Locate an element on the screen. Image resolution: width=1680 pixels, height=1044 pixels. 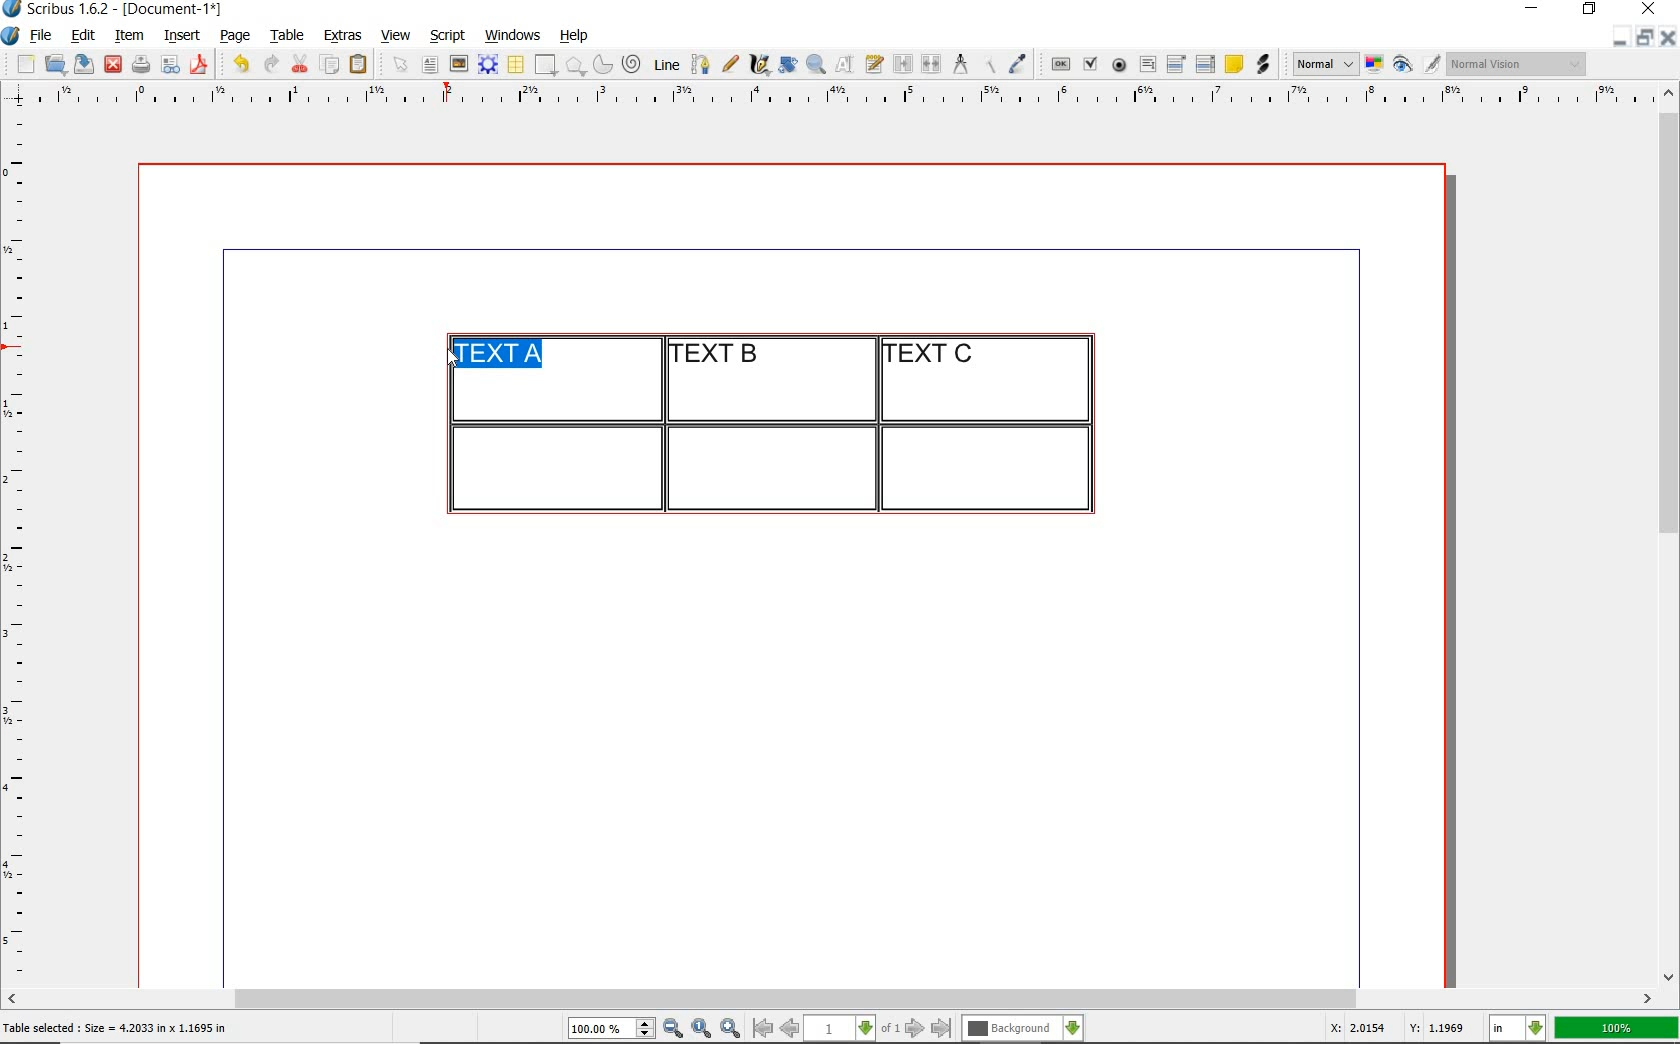
polygon is located at coordinates (575, 65).